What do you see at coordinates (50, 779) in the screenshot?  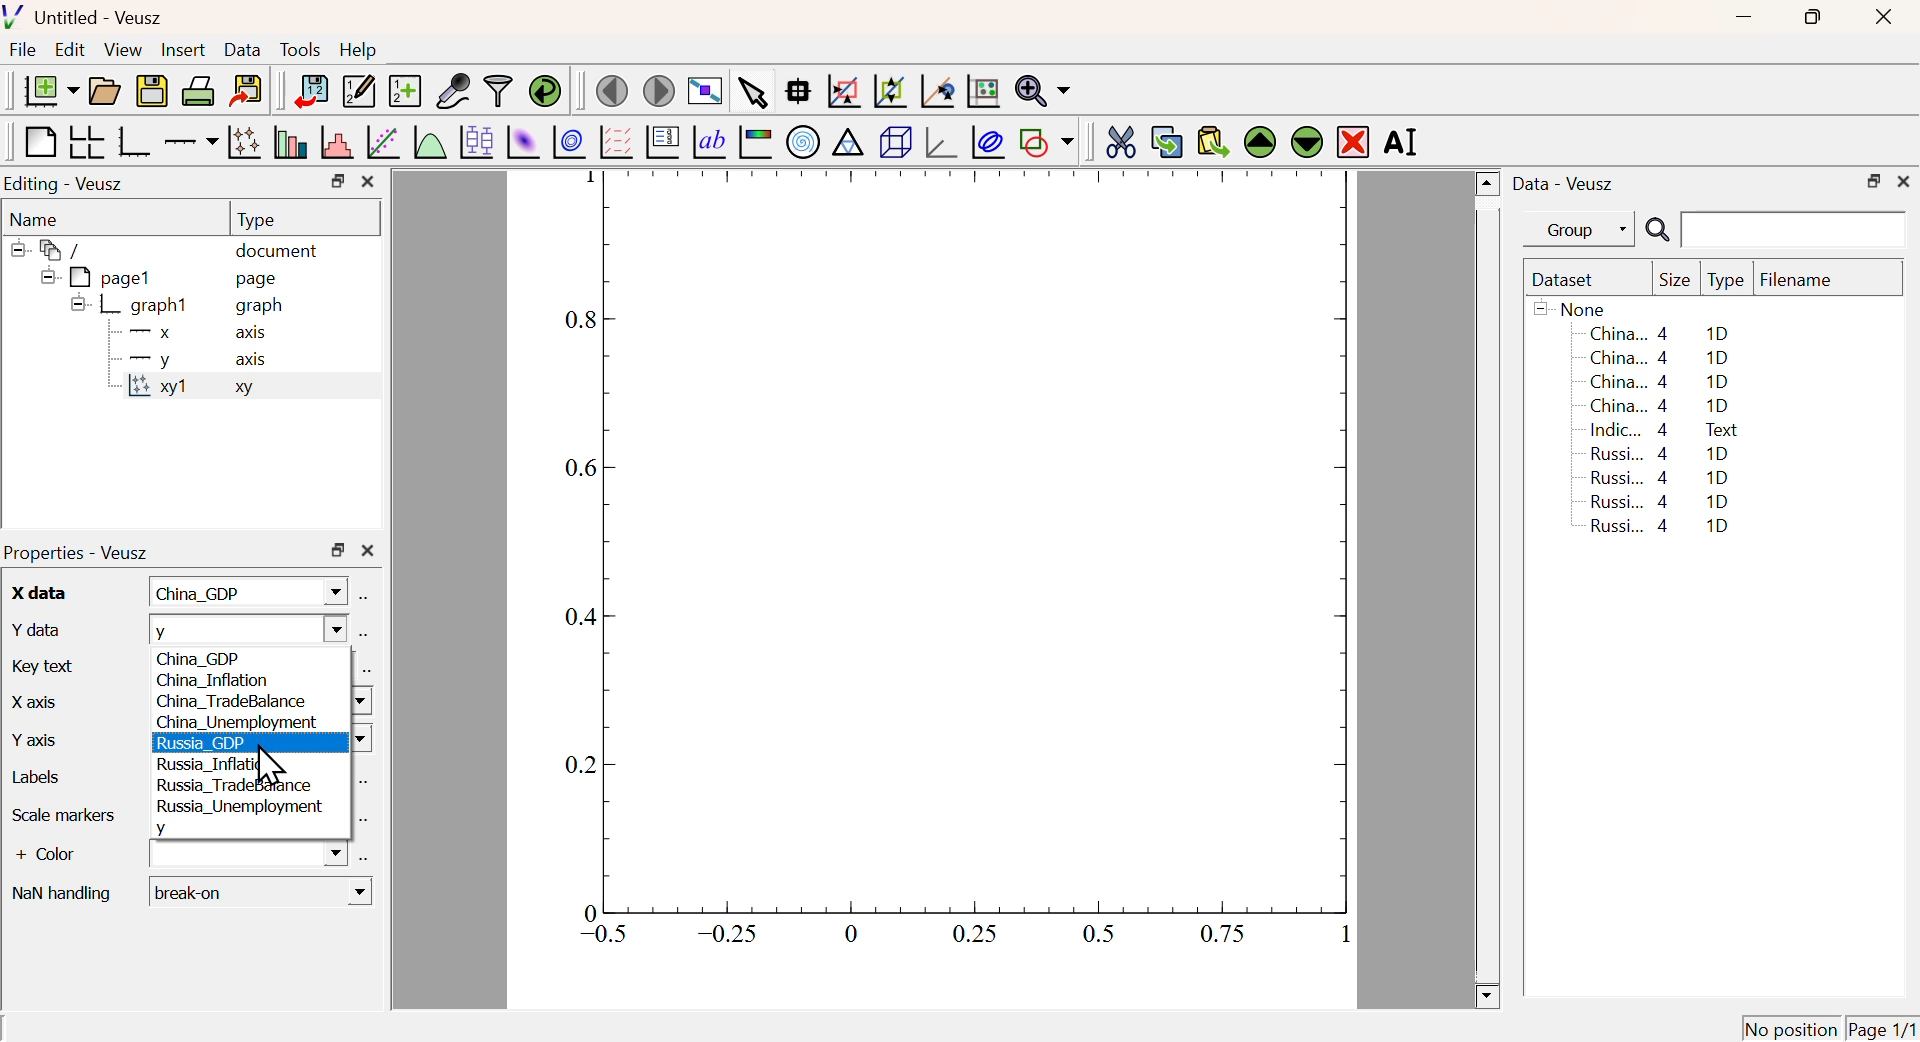 I see `Labels` at bounding box center [50, 779].